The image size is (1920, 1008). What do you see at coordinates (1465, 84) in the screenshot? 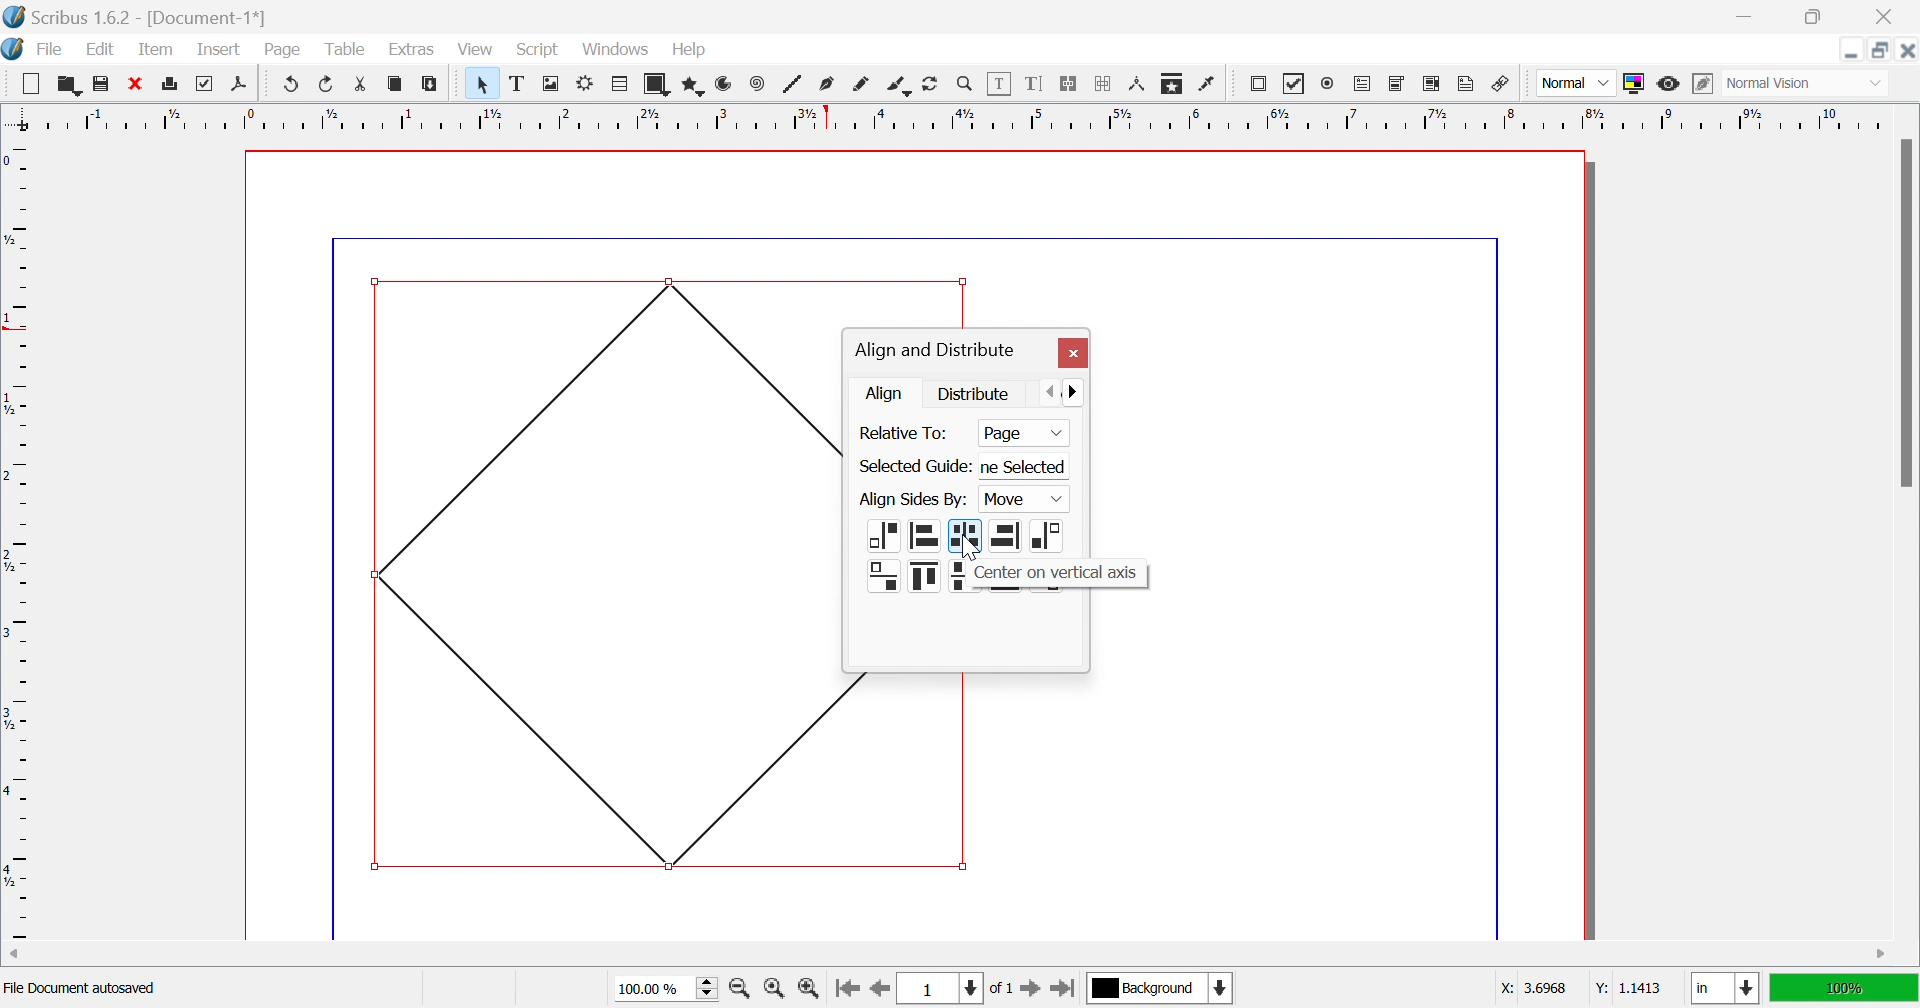
I see `Text annotation` at bounding box center [1465, 84].